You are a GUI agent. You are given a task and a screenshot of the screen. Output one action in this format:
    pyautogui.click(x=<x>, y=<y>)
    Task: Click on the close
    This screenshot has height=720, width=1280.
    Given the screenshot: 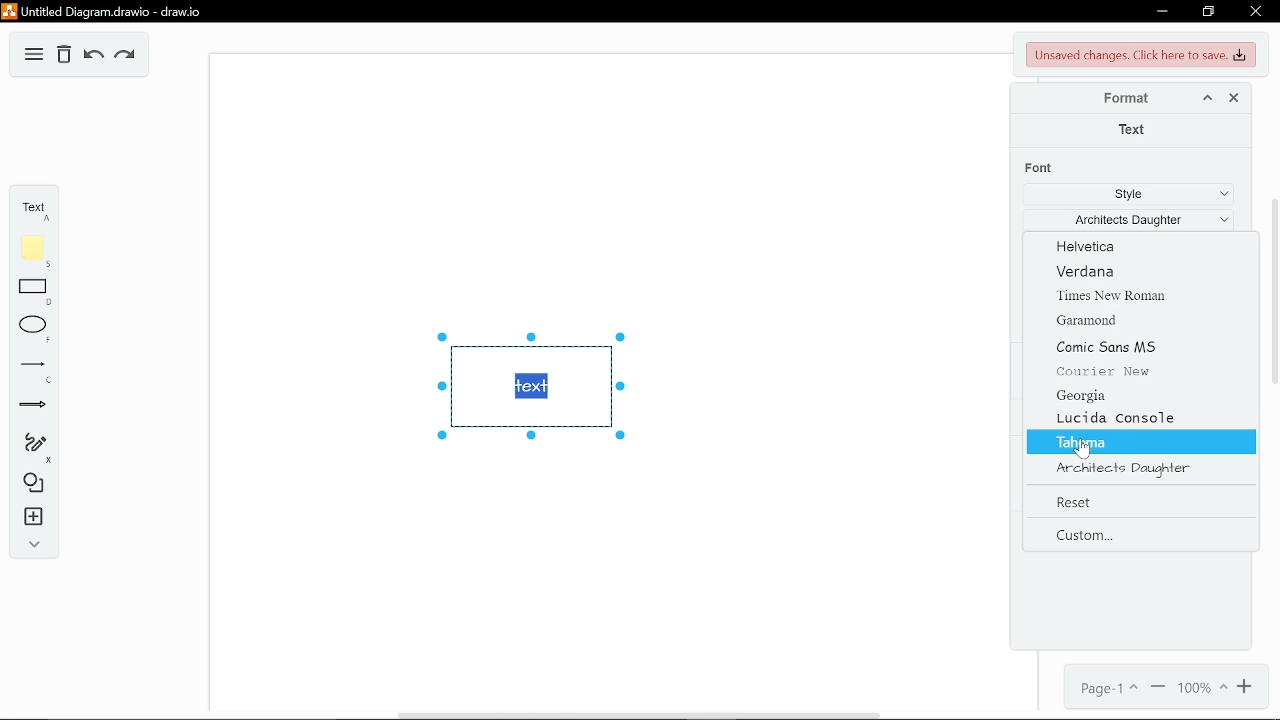 What is the action you would take?
    pyautogui.click(x=1230, y=98)
    